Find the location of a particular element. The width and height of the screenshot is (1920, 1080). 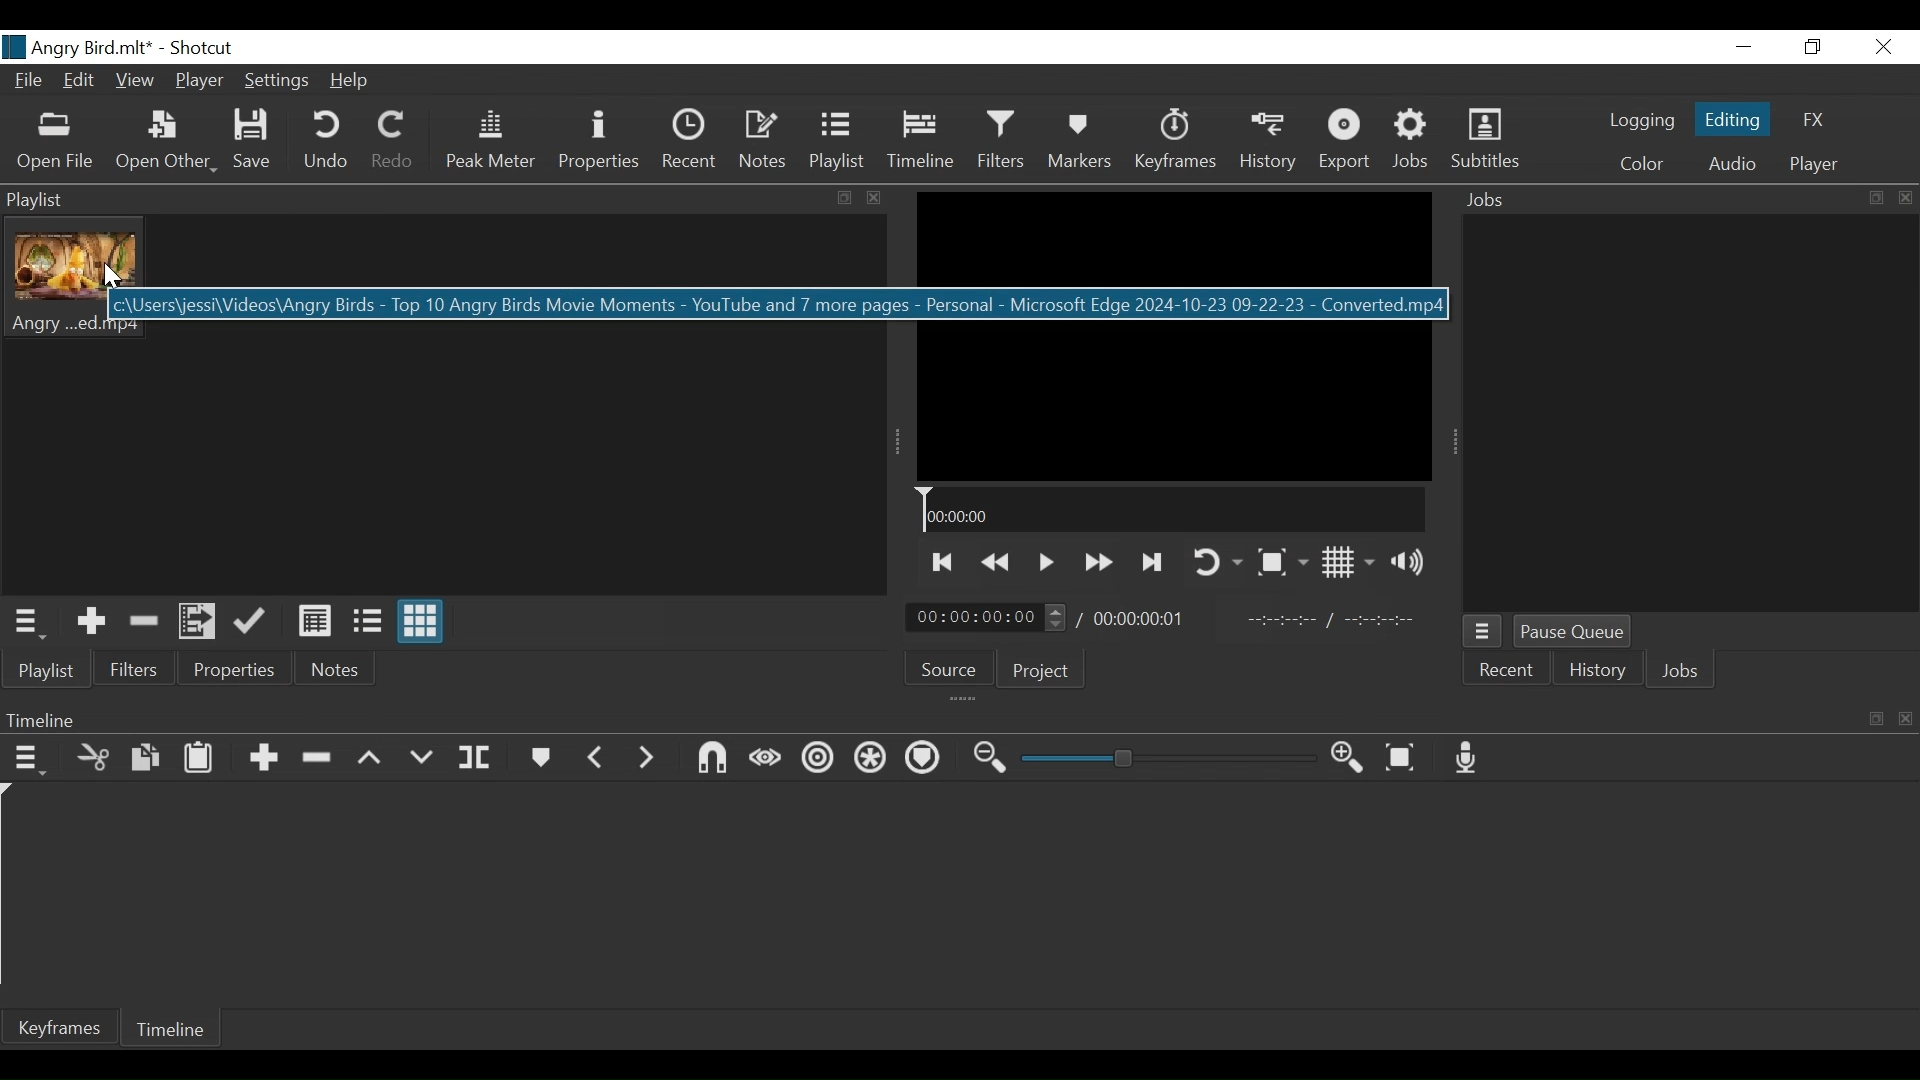

Help is located at coordinates (347, 80).